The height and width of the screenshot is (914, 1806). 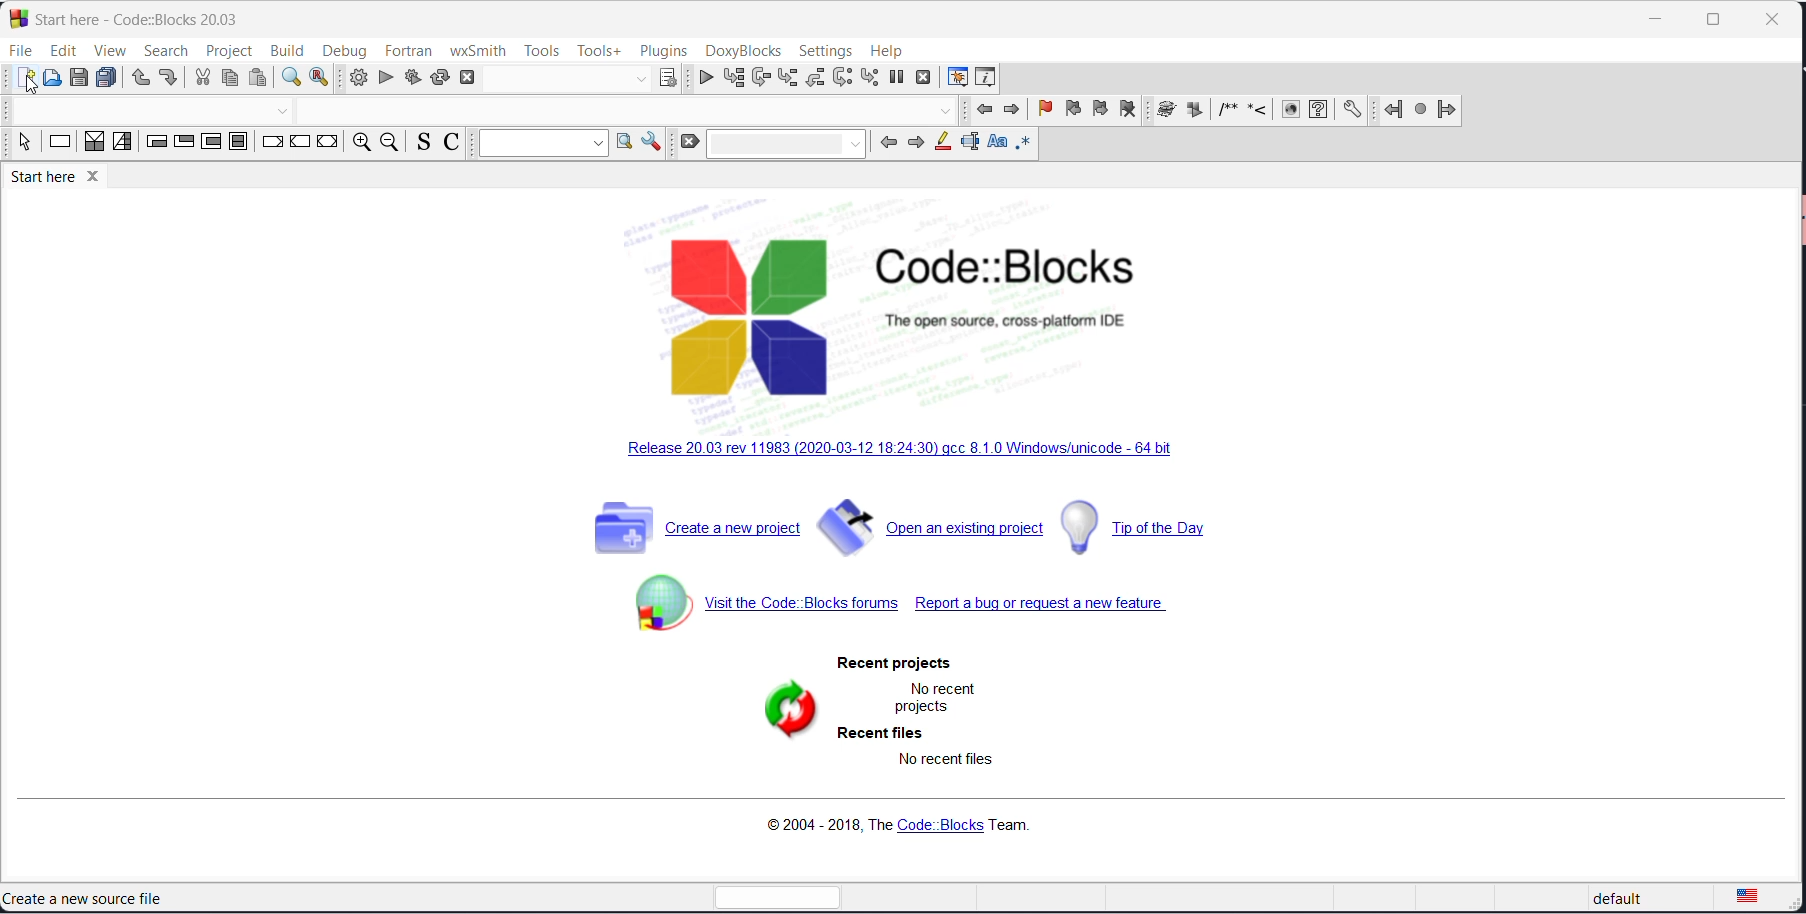 What do you see at coordinates (1071, 111) in the screenshot?
I see `previous bookmark` at bounding box center [1071, 111].